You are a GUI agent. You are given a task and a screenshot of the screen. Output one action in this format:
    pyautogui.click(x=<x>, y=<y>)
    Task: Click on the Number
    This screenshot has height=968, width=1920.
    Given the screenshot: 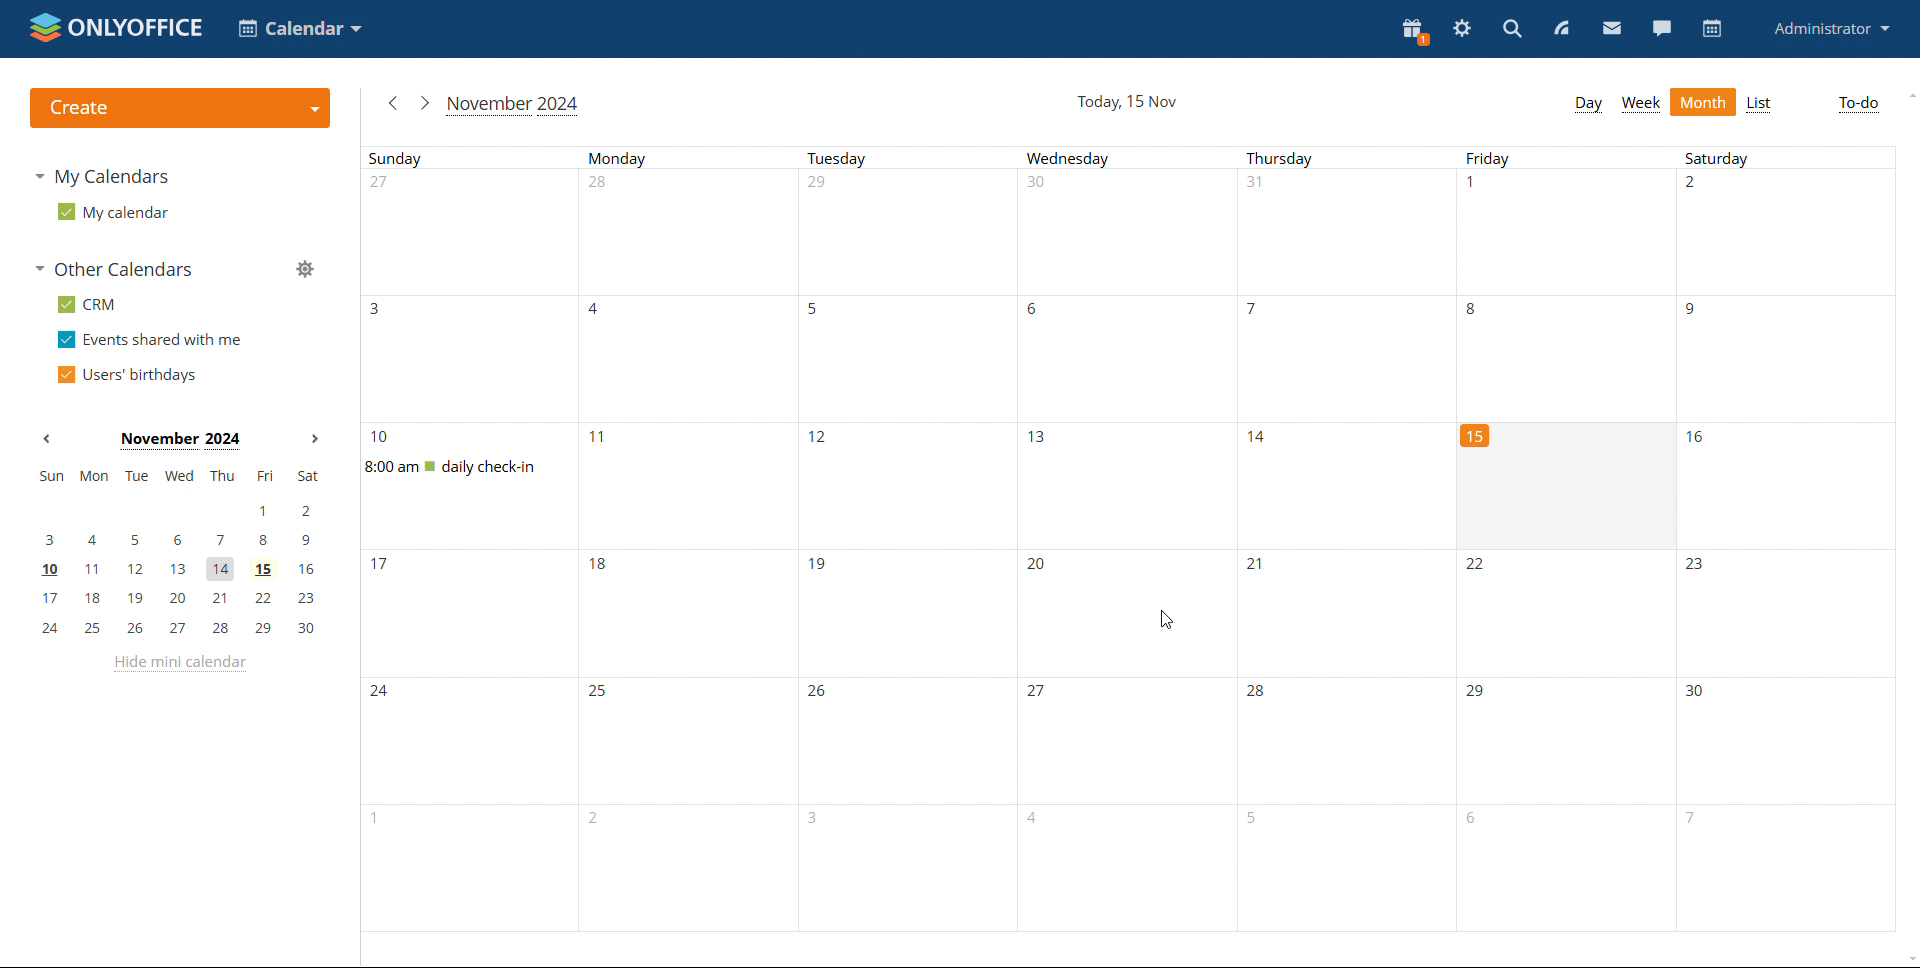 What is the action you would take?
    pyautogui.click(x=596, y=312)
    